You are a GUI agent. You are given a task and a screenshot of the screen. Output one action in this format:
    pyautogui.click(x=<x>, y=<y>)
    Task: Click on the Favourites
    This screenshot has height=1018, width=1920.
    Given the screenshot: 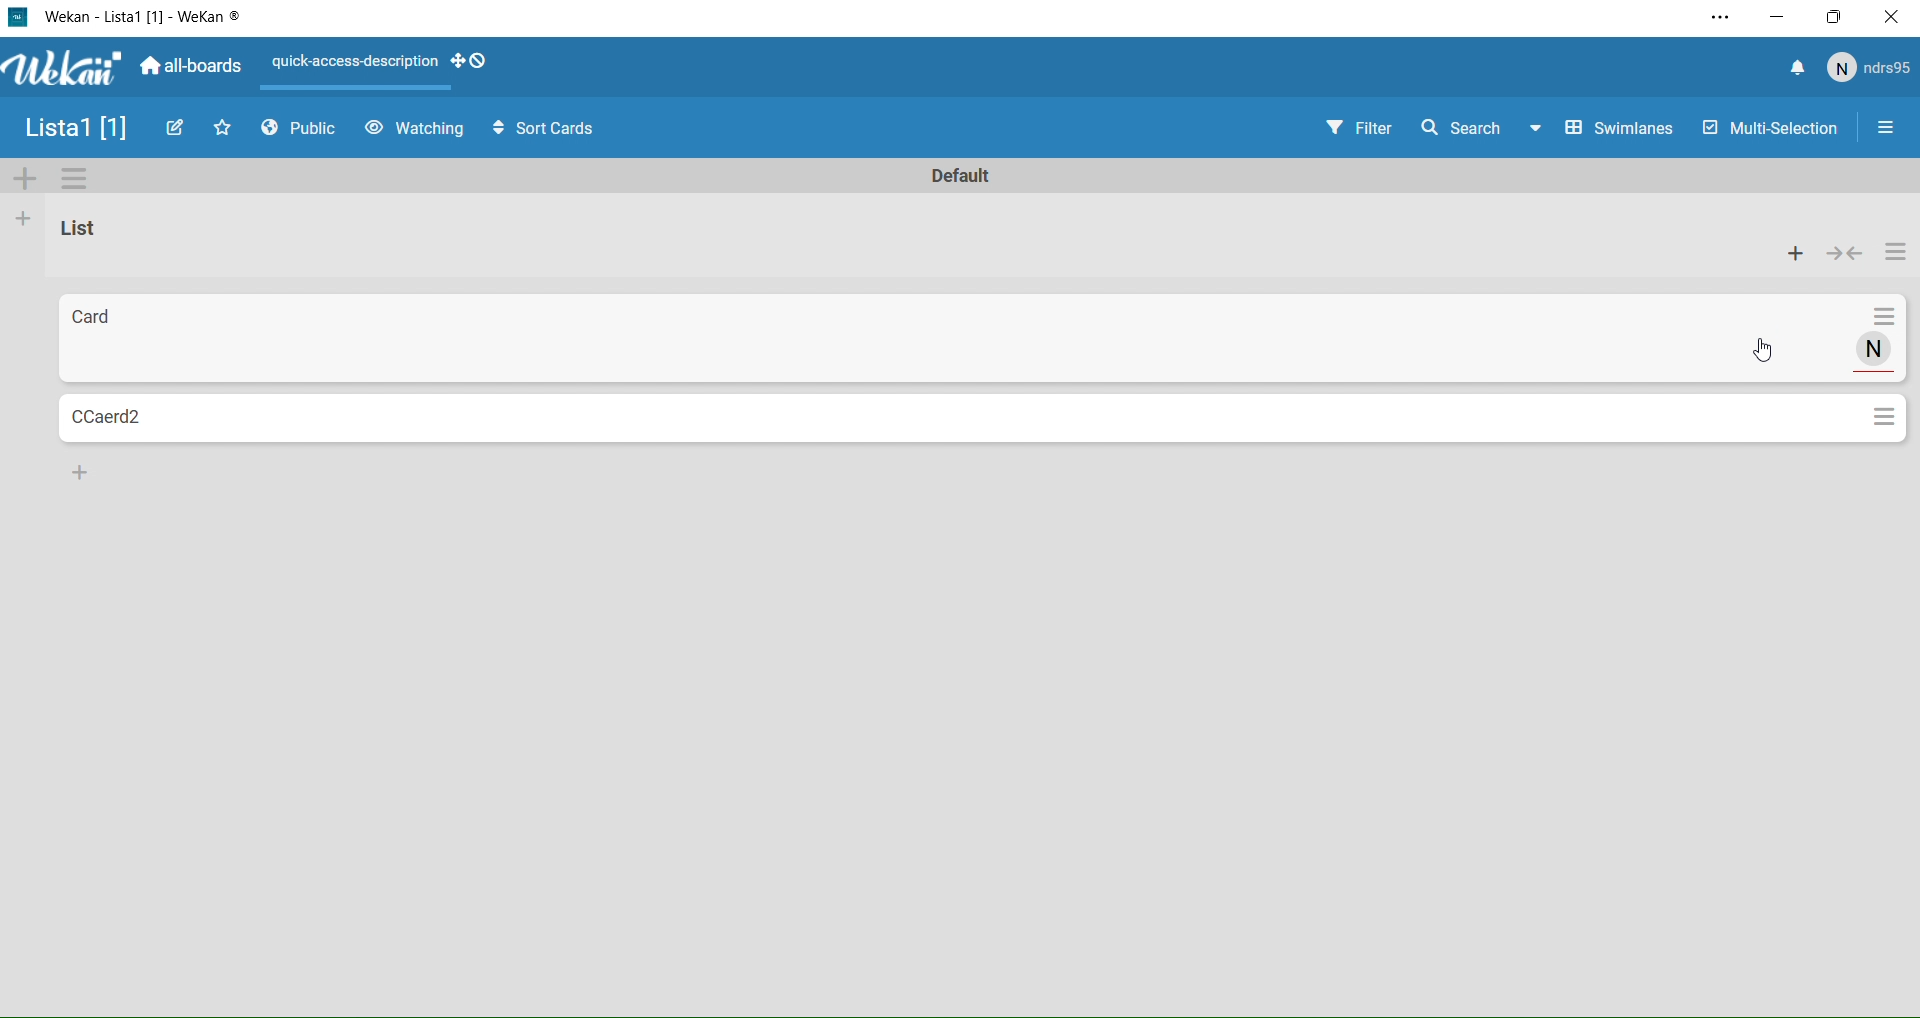 What is the action you would take?
    pyautogui.click(x=224, y=127)
    